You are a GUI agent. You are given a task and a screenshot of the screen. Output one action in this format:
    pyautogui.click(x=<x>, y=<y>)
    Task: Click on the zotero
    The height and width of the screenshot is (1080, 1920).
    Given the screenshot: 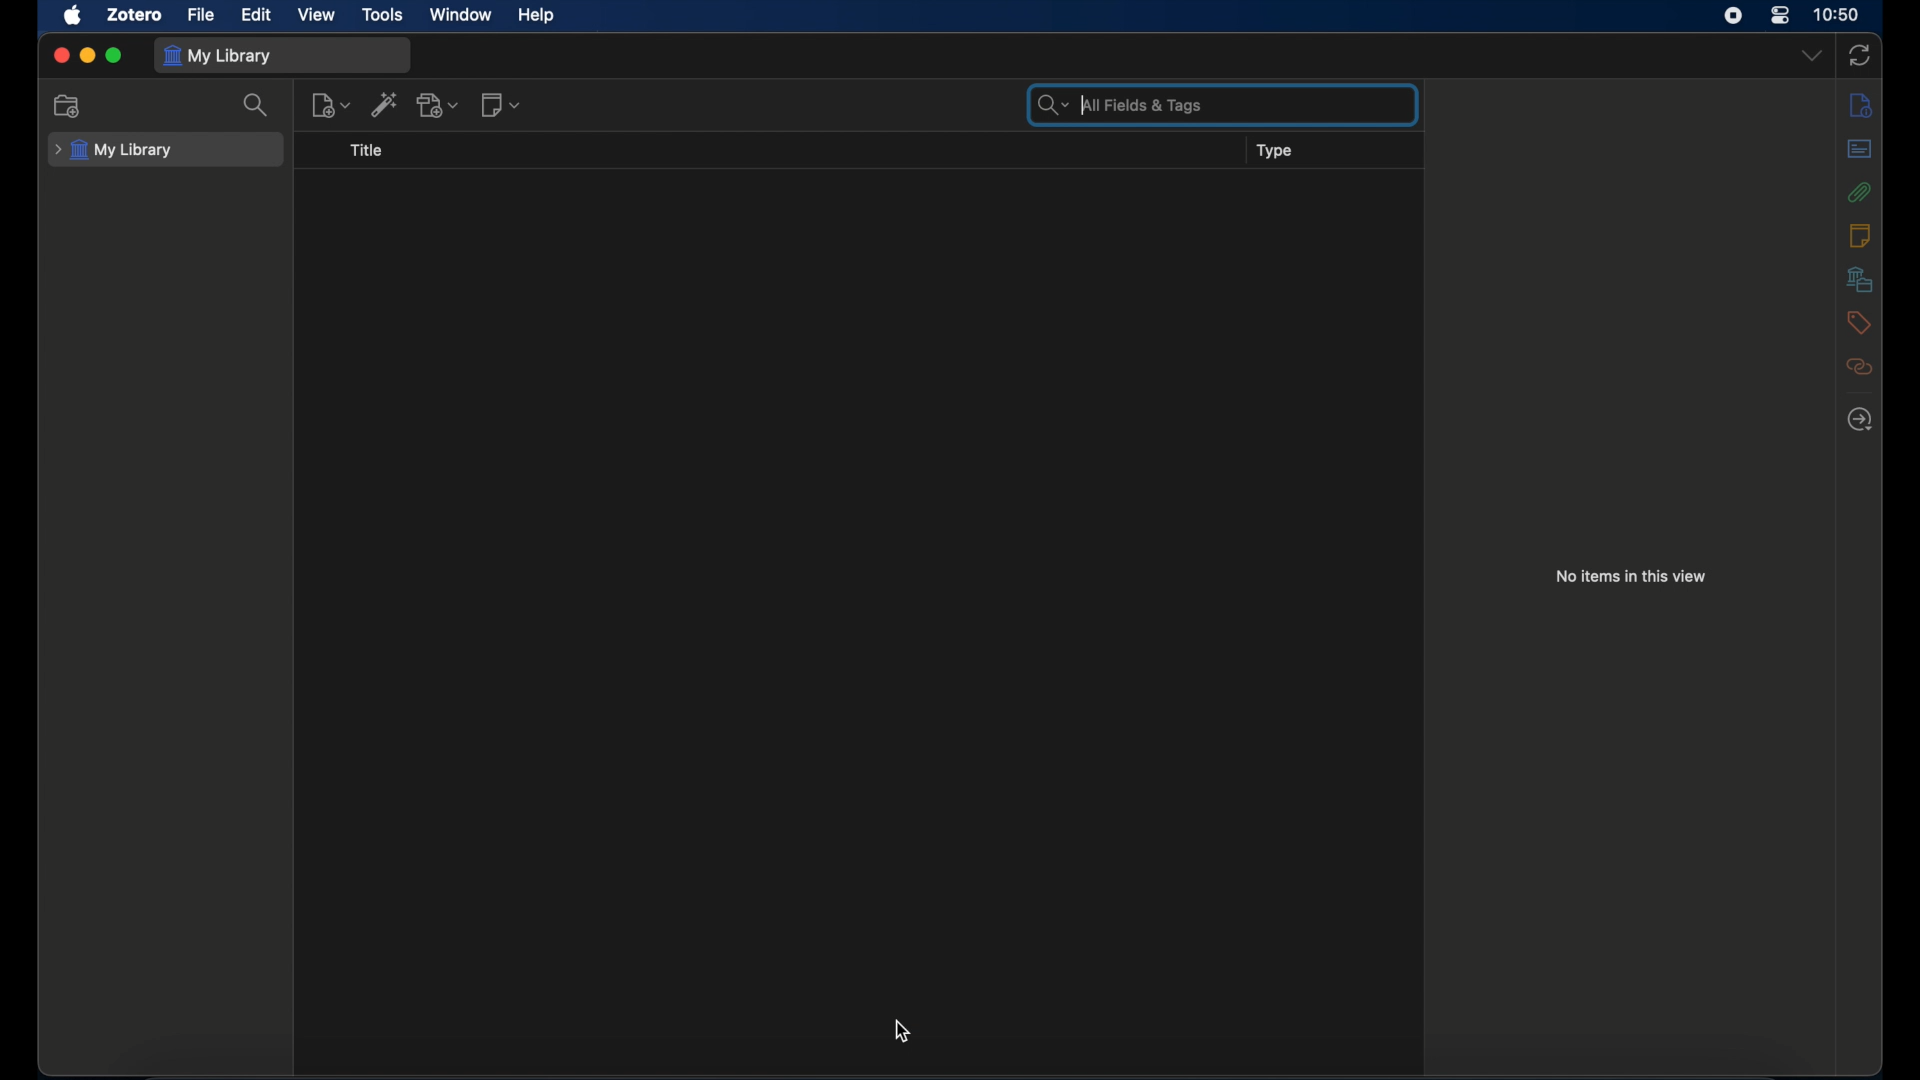 What is the action you would take?
    pyautogui.click(x=136, y=15)
    